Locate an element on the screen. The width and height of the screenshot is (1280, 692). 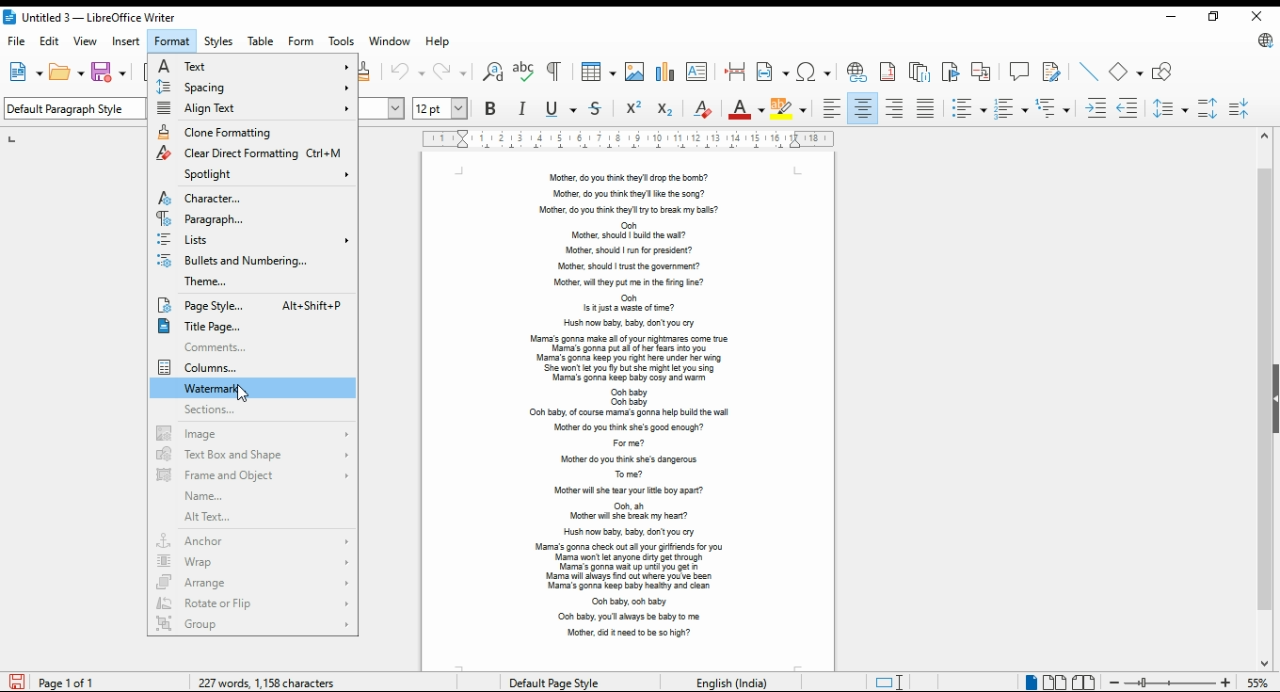
text is located at coordinates (251, 67).